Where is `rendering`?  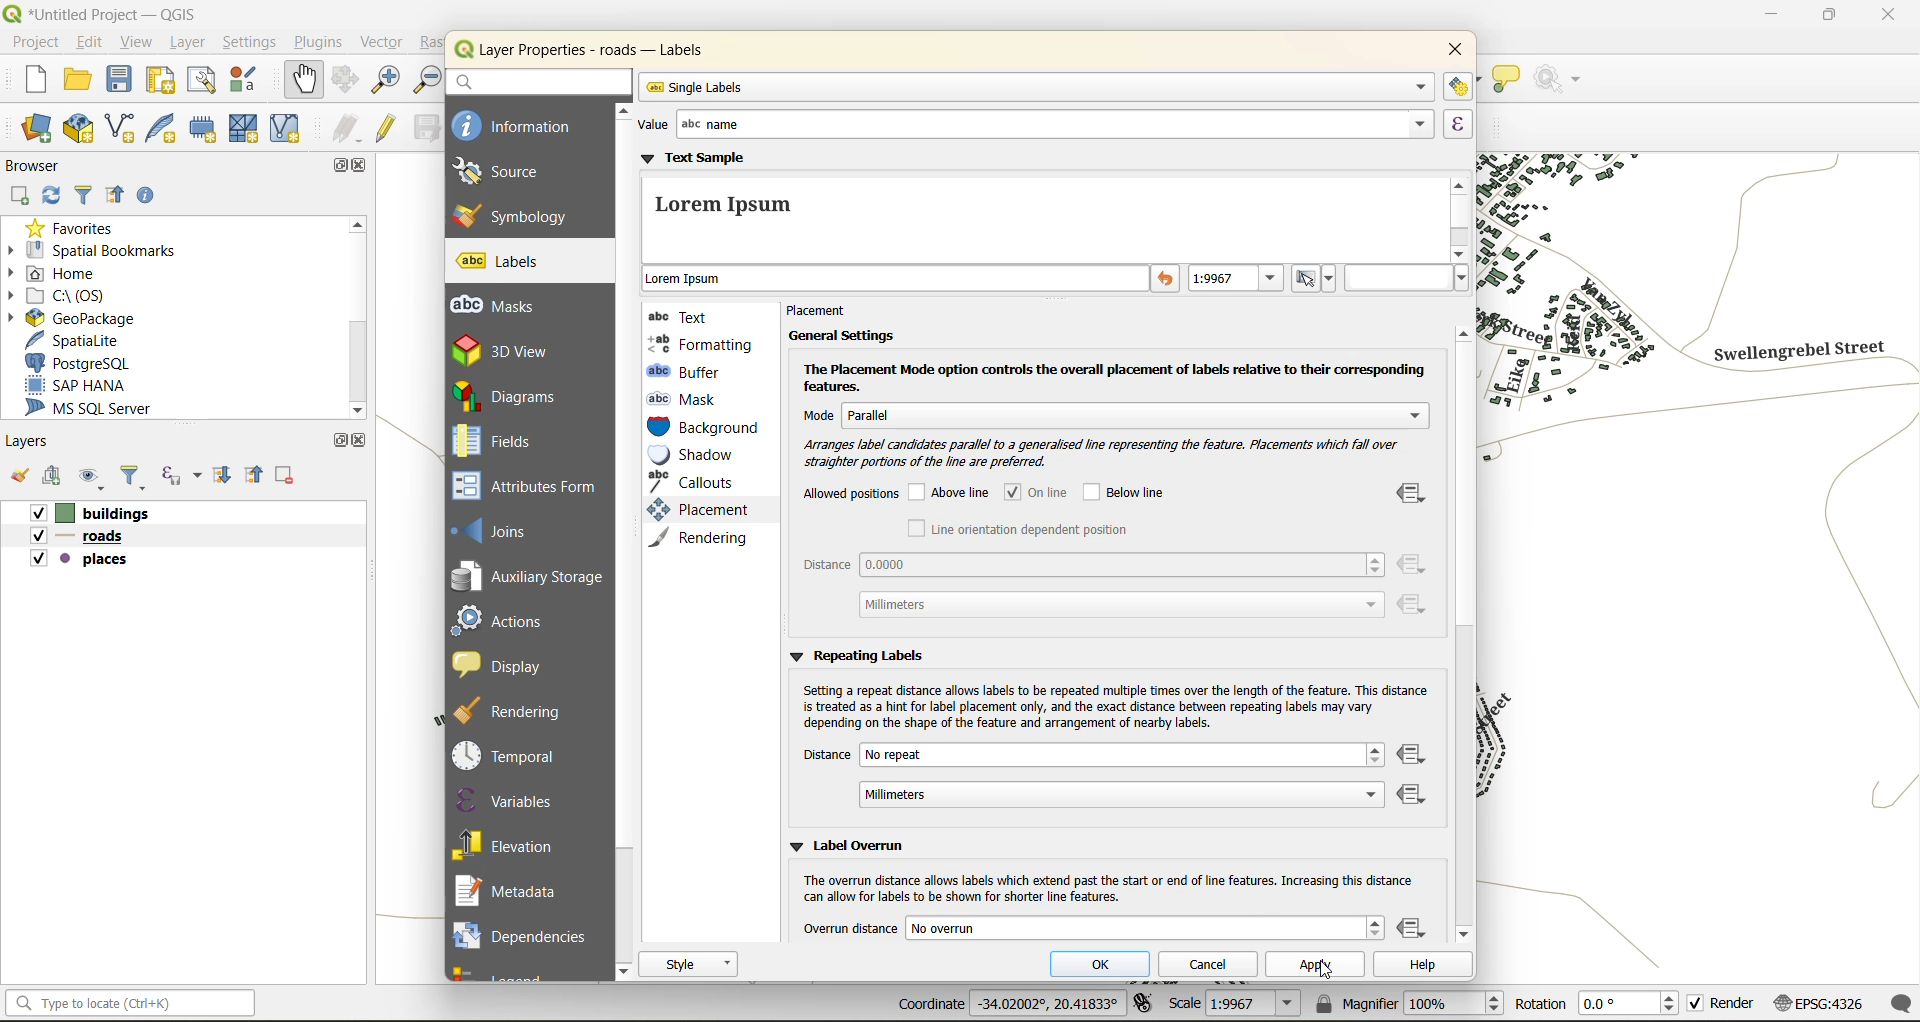 rendering is located at coordinates (706, 537).